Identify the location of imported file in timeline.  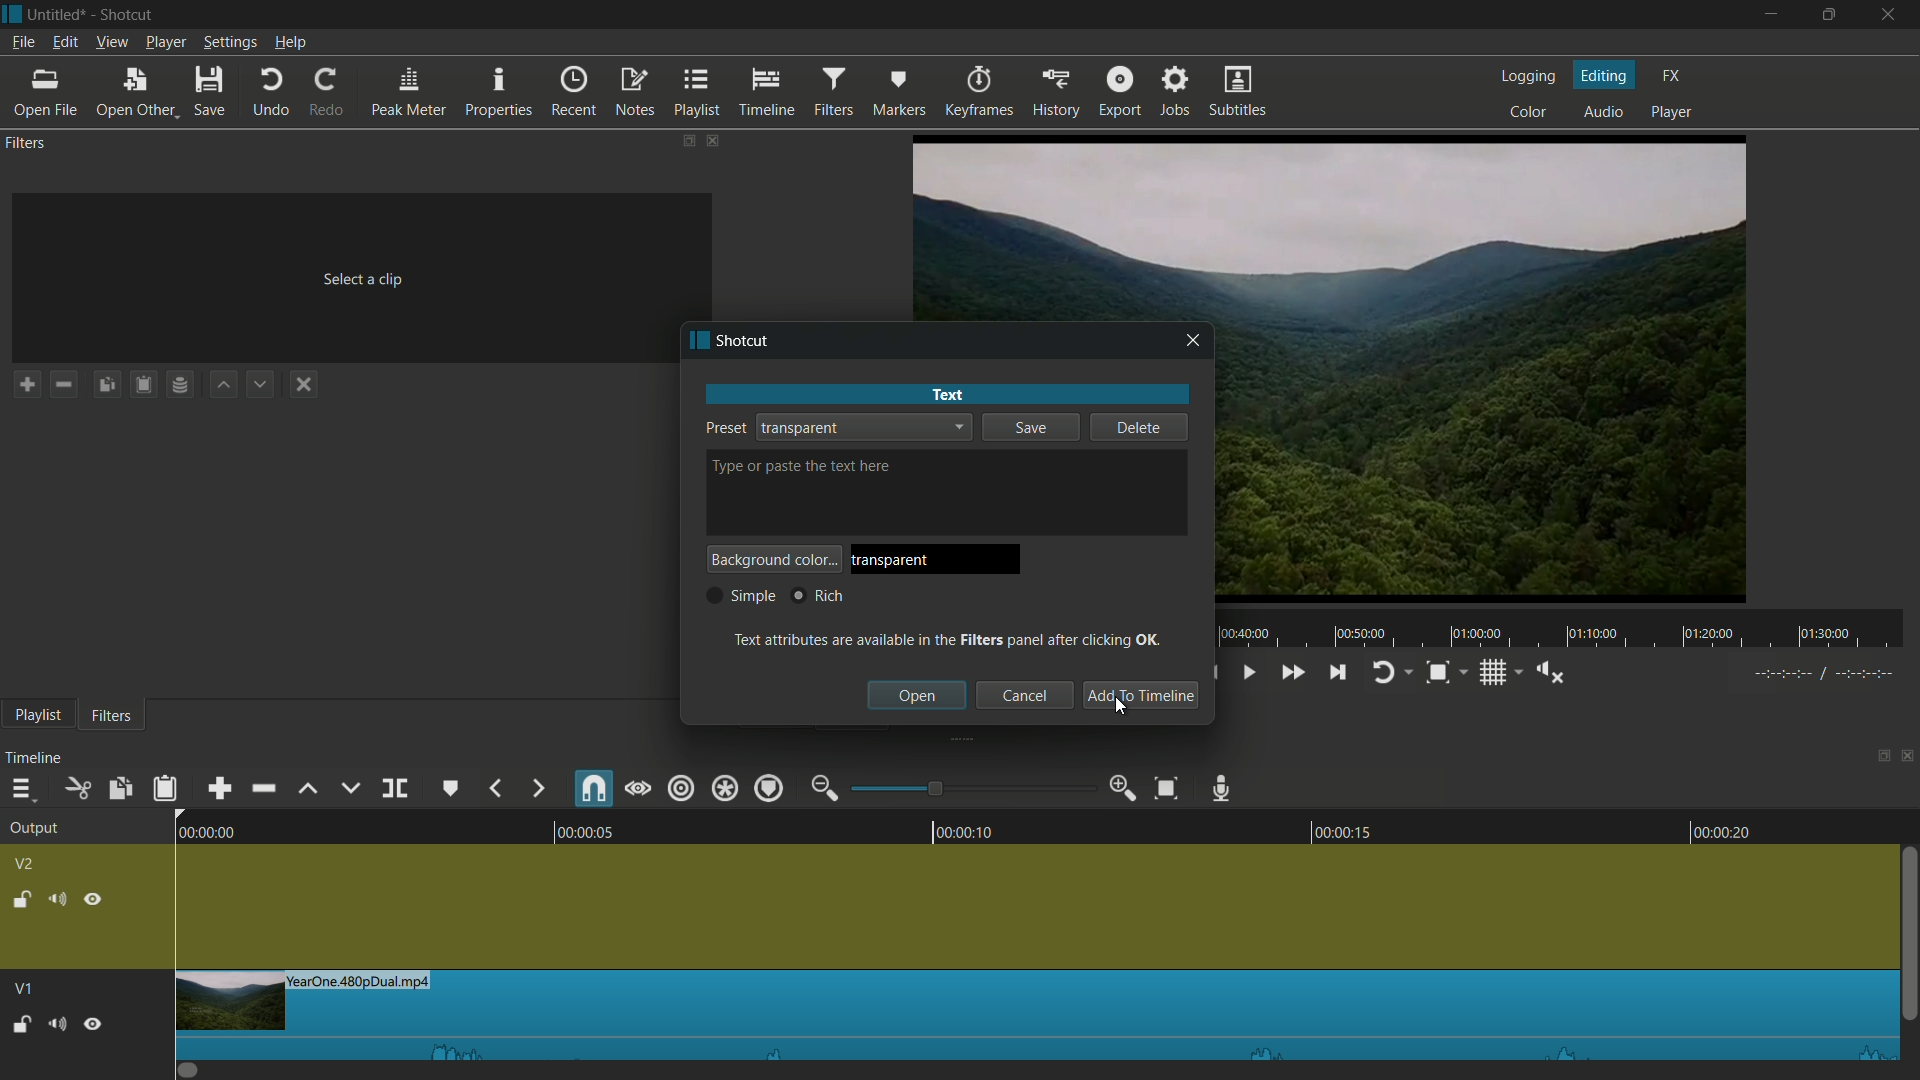
(1037, 1015).